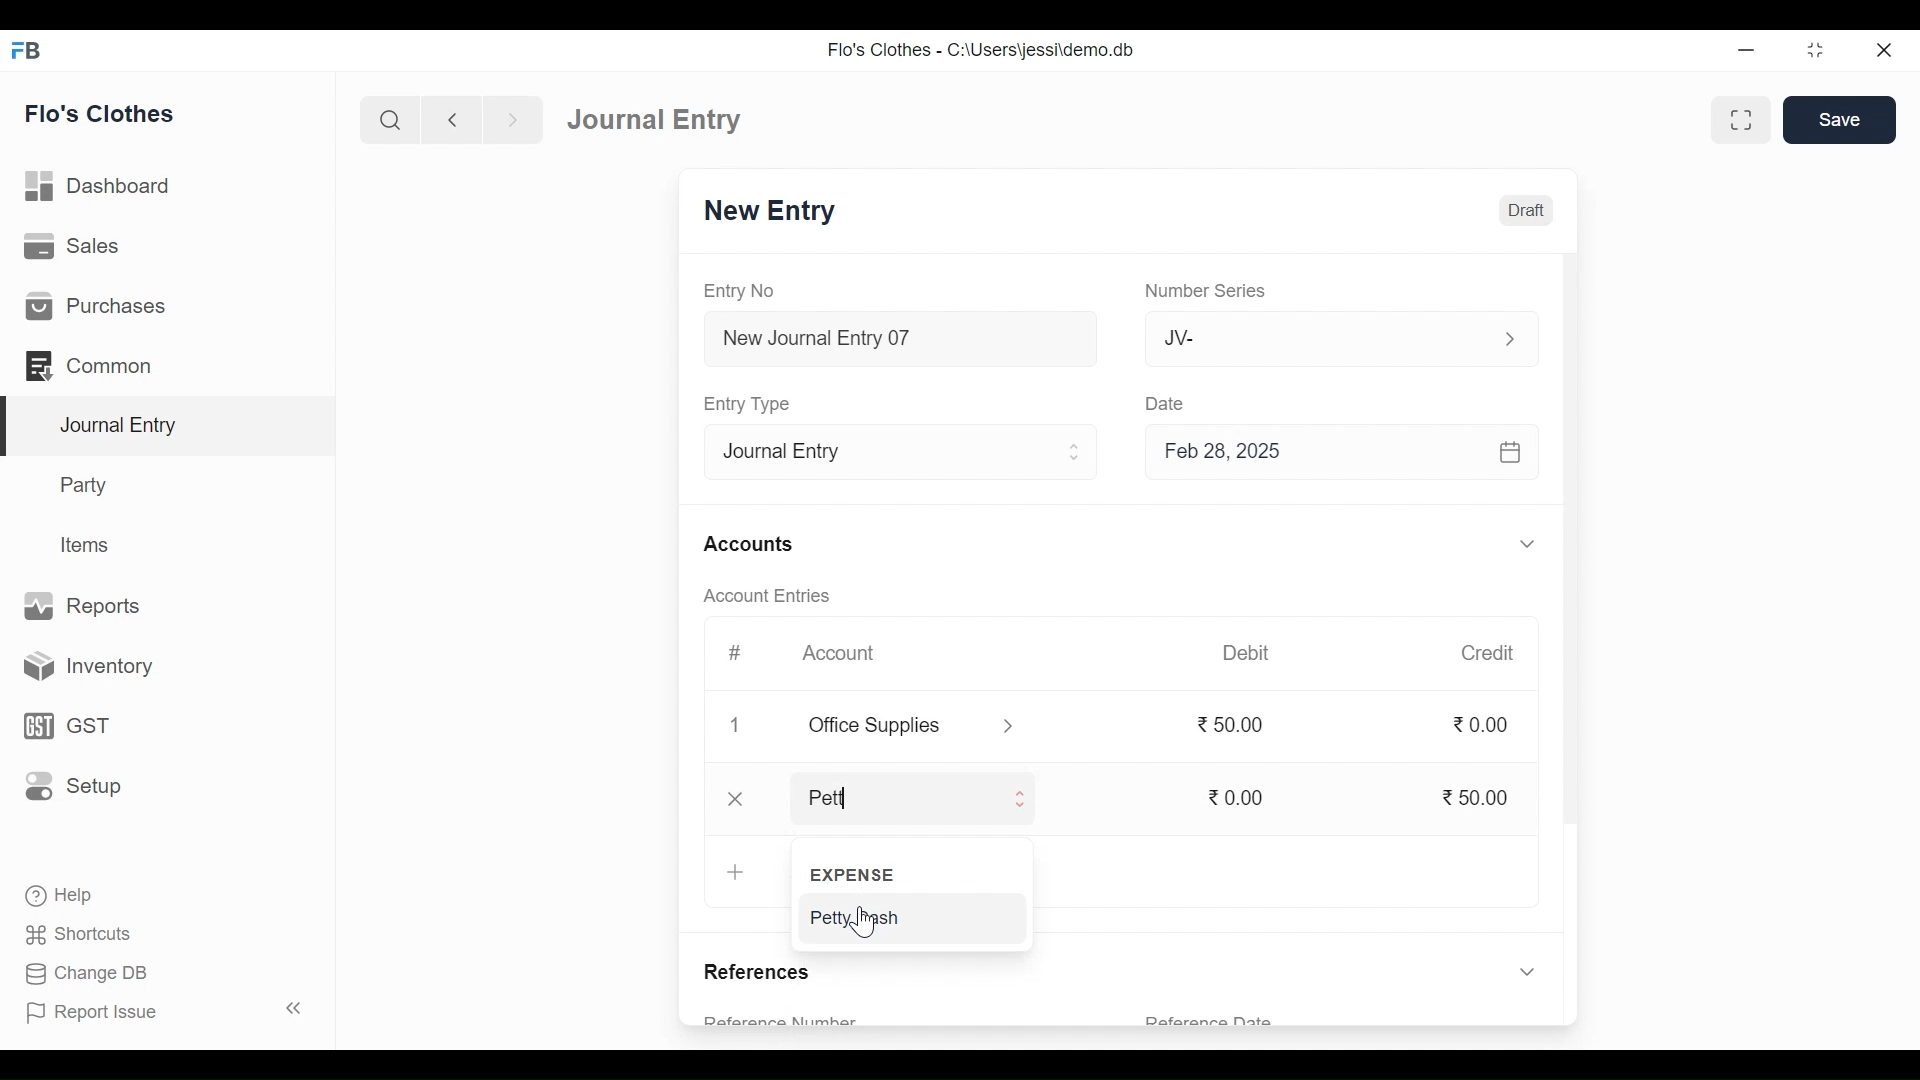 The height and width of the screenshot is (1080, 1920). Describe the element at coordinates (1485, 726) in the screenshot. I see `0.00` at that location.